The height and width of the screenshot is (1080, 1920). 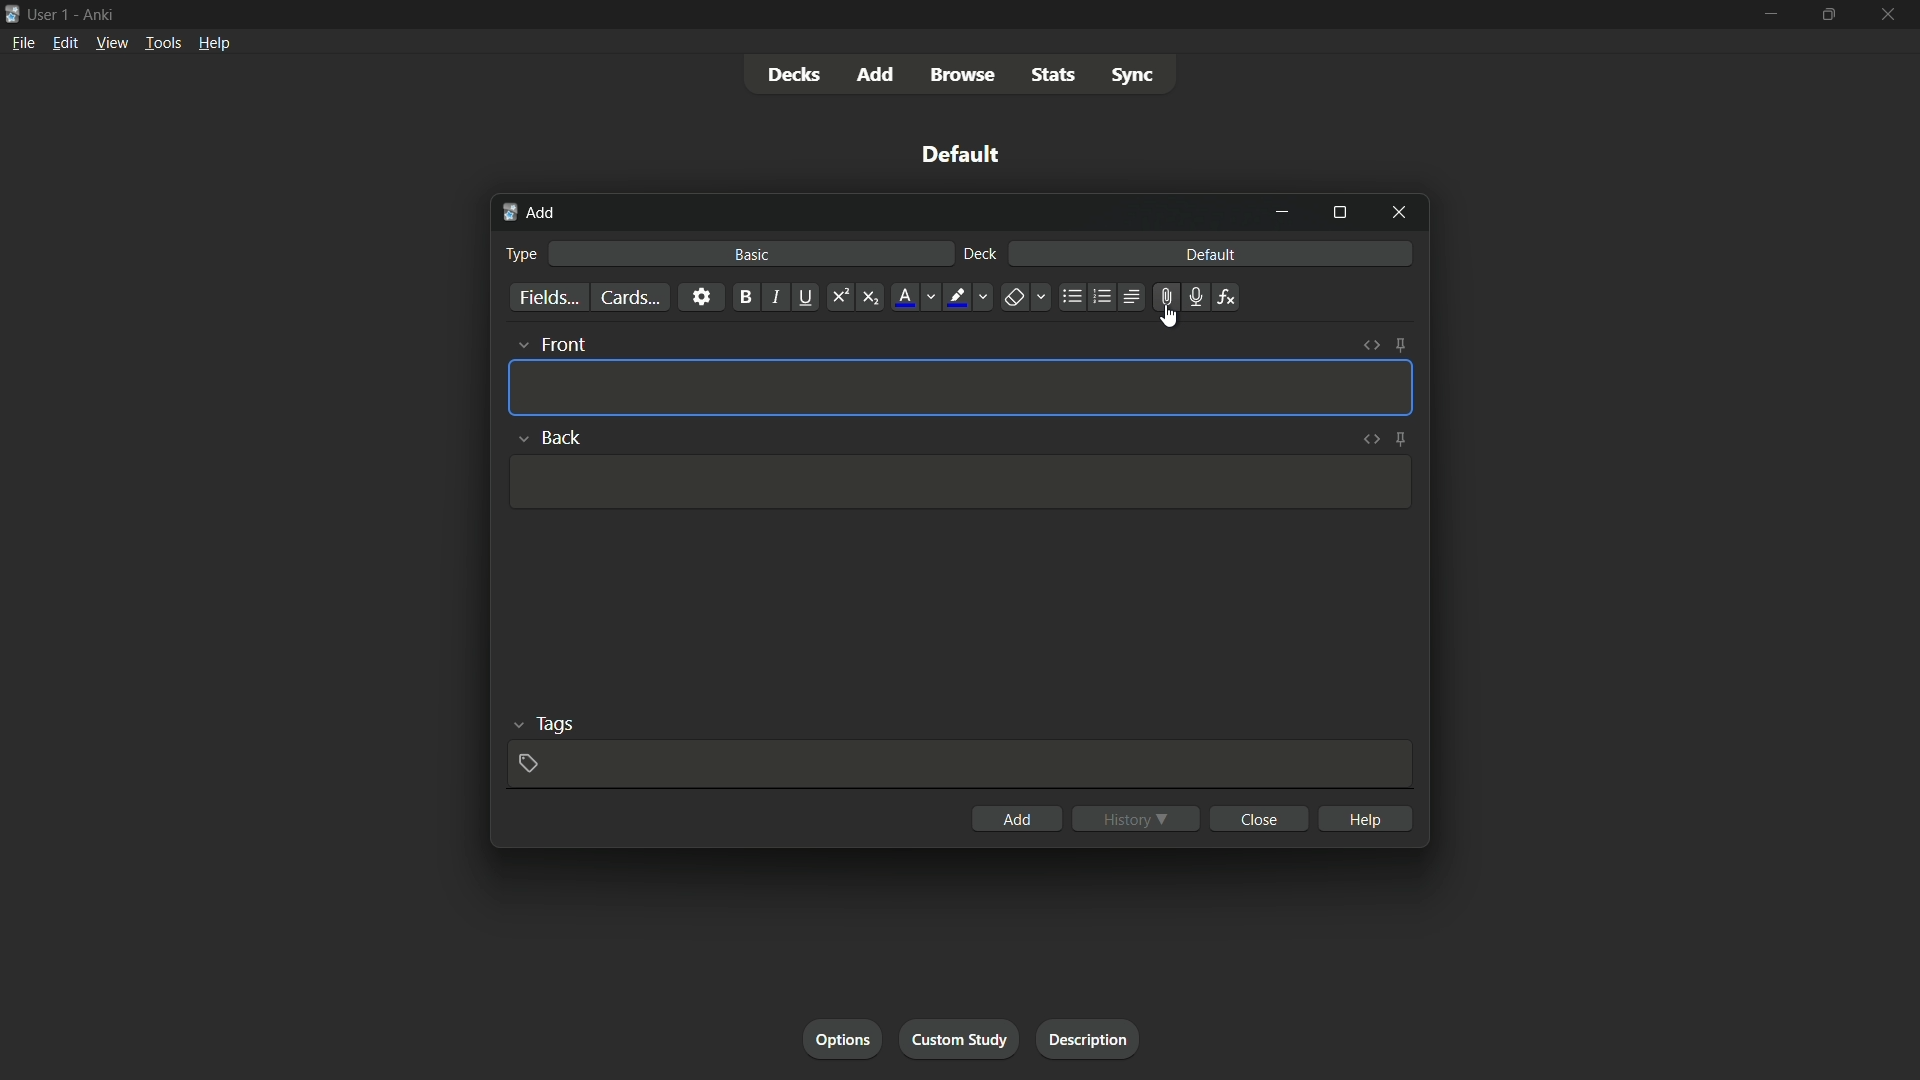 What do you see at coordinates (68, 42) in the screenshot?
I see `edit menu` at bounding box center [68, 42].